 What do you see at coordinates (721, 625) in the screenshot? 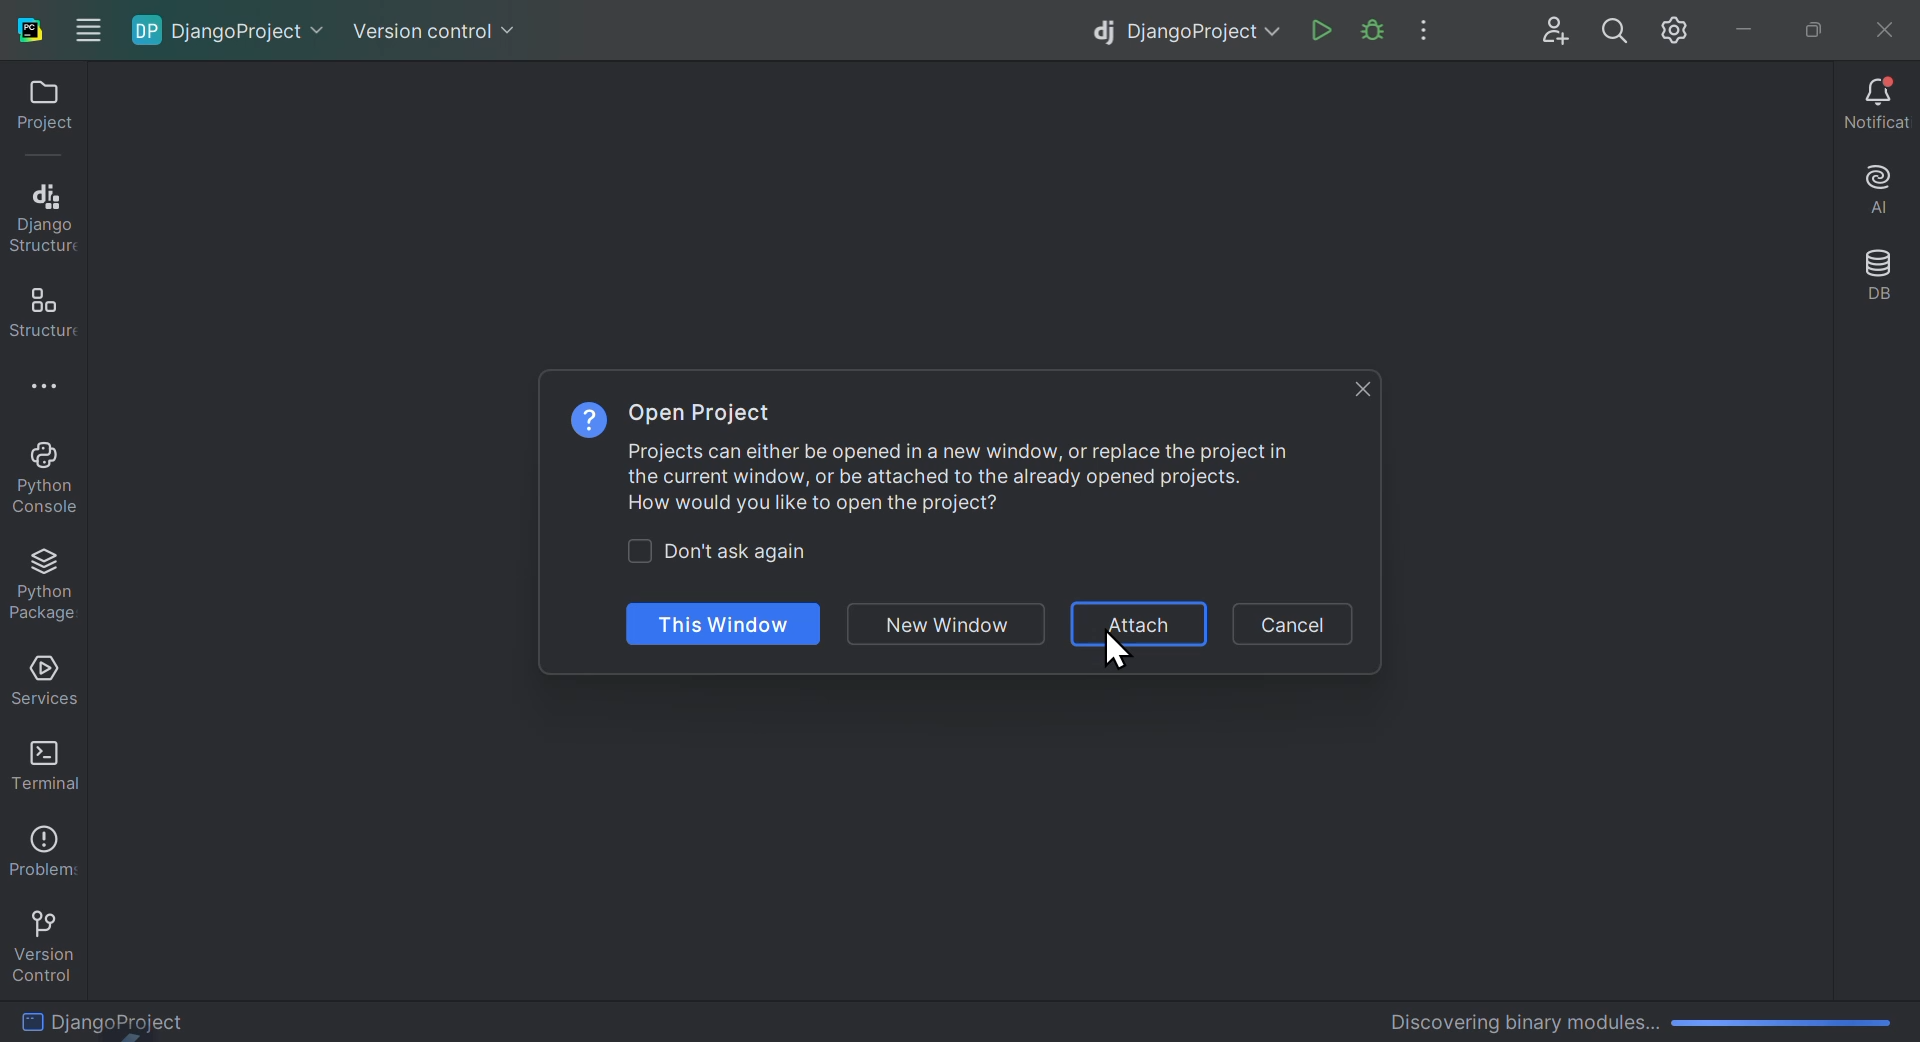
I see `This window` at bounding box center [721, 625].